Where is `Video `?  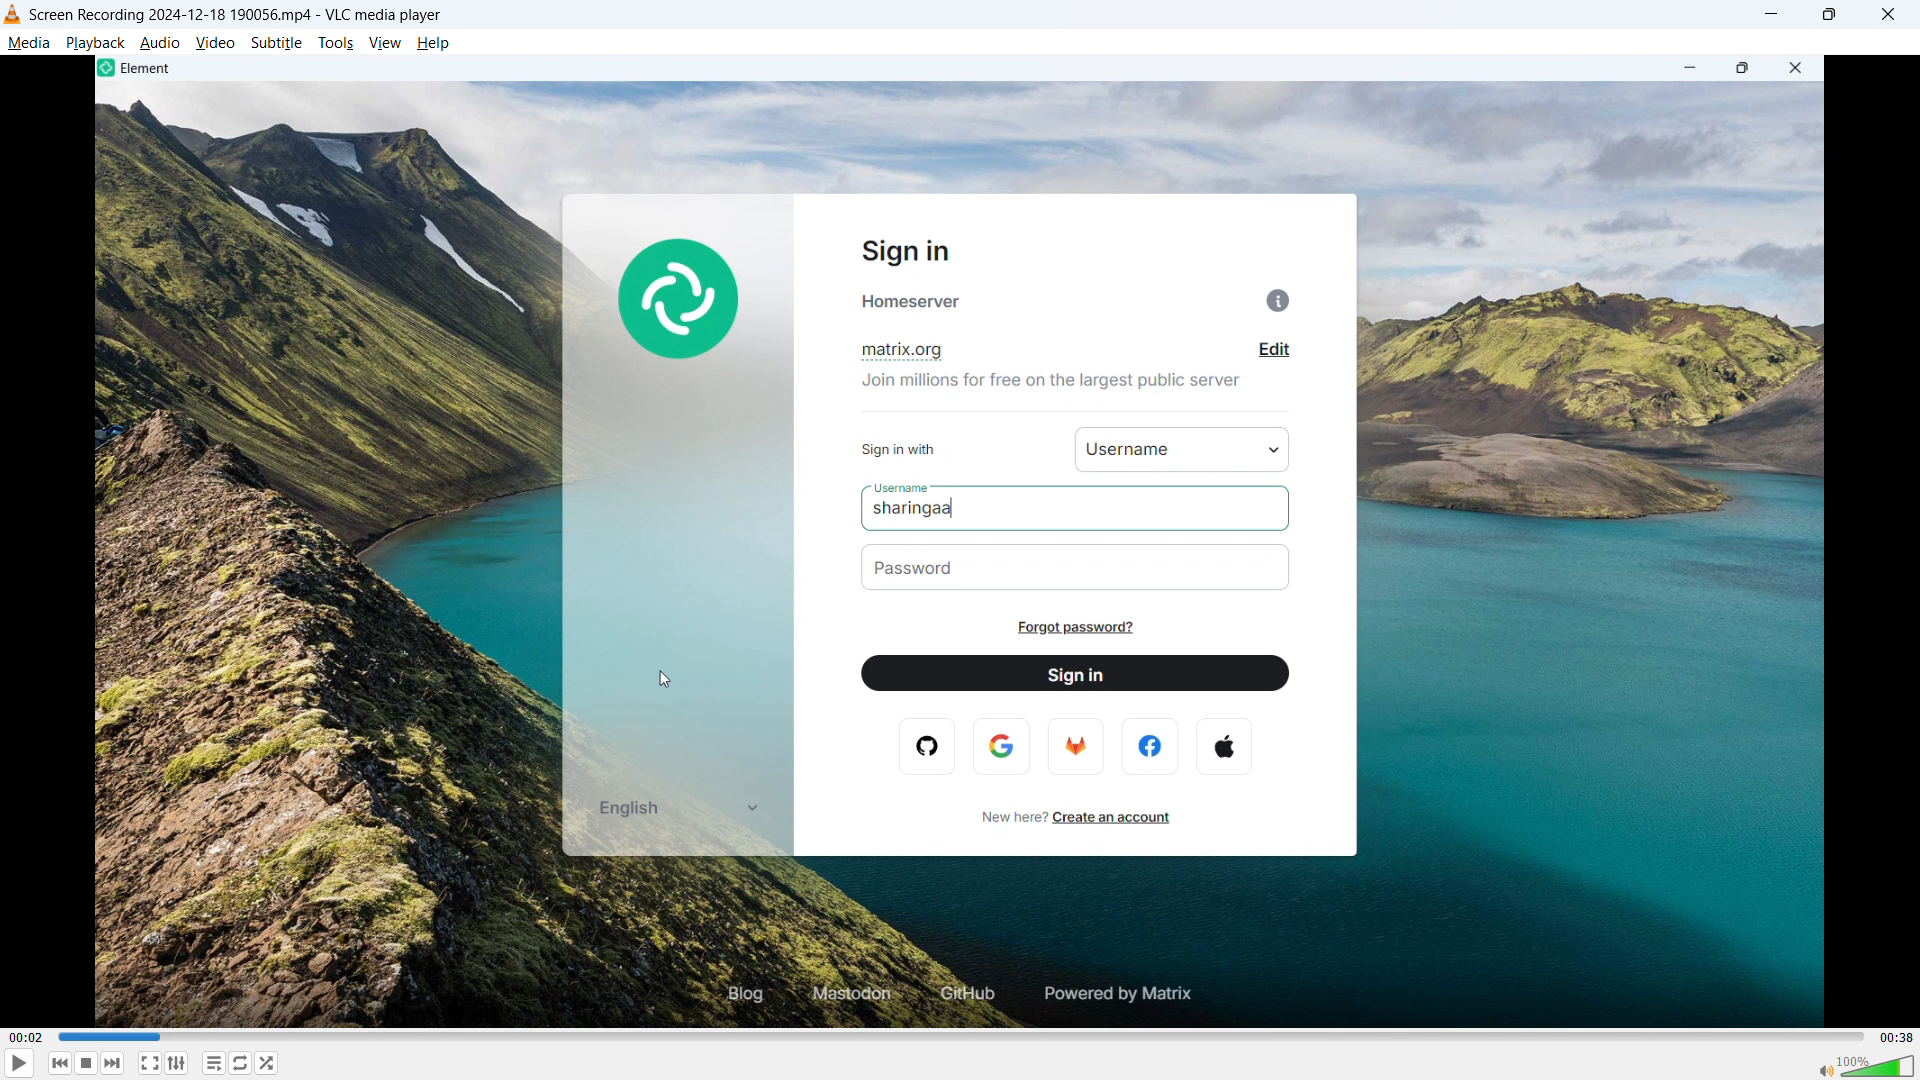
Video  is located at coordinates (215, 42).